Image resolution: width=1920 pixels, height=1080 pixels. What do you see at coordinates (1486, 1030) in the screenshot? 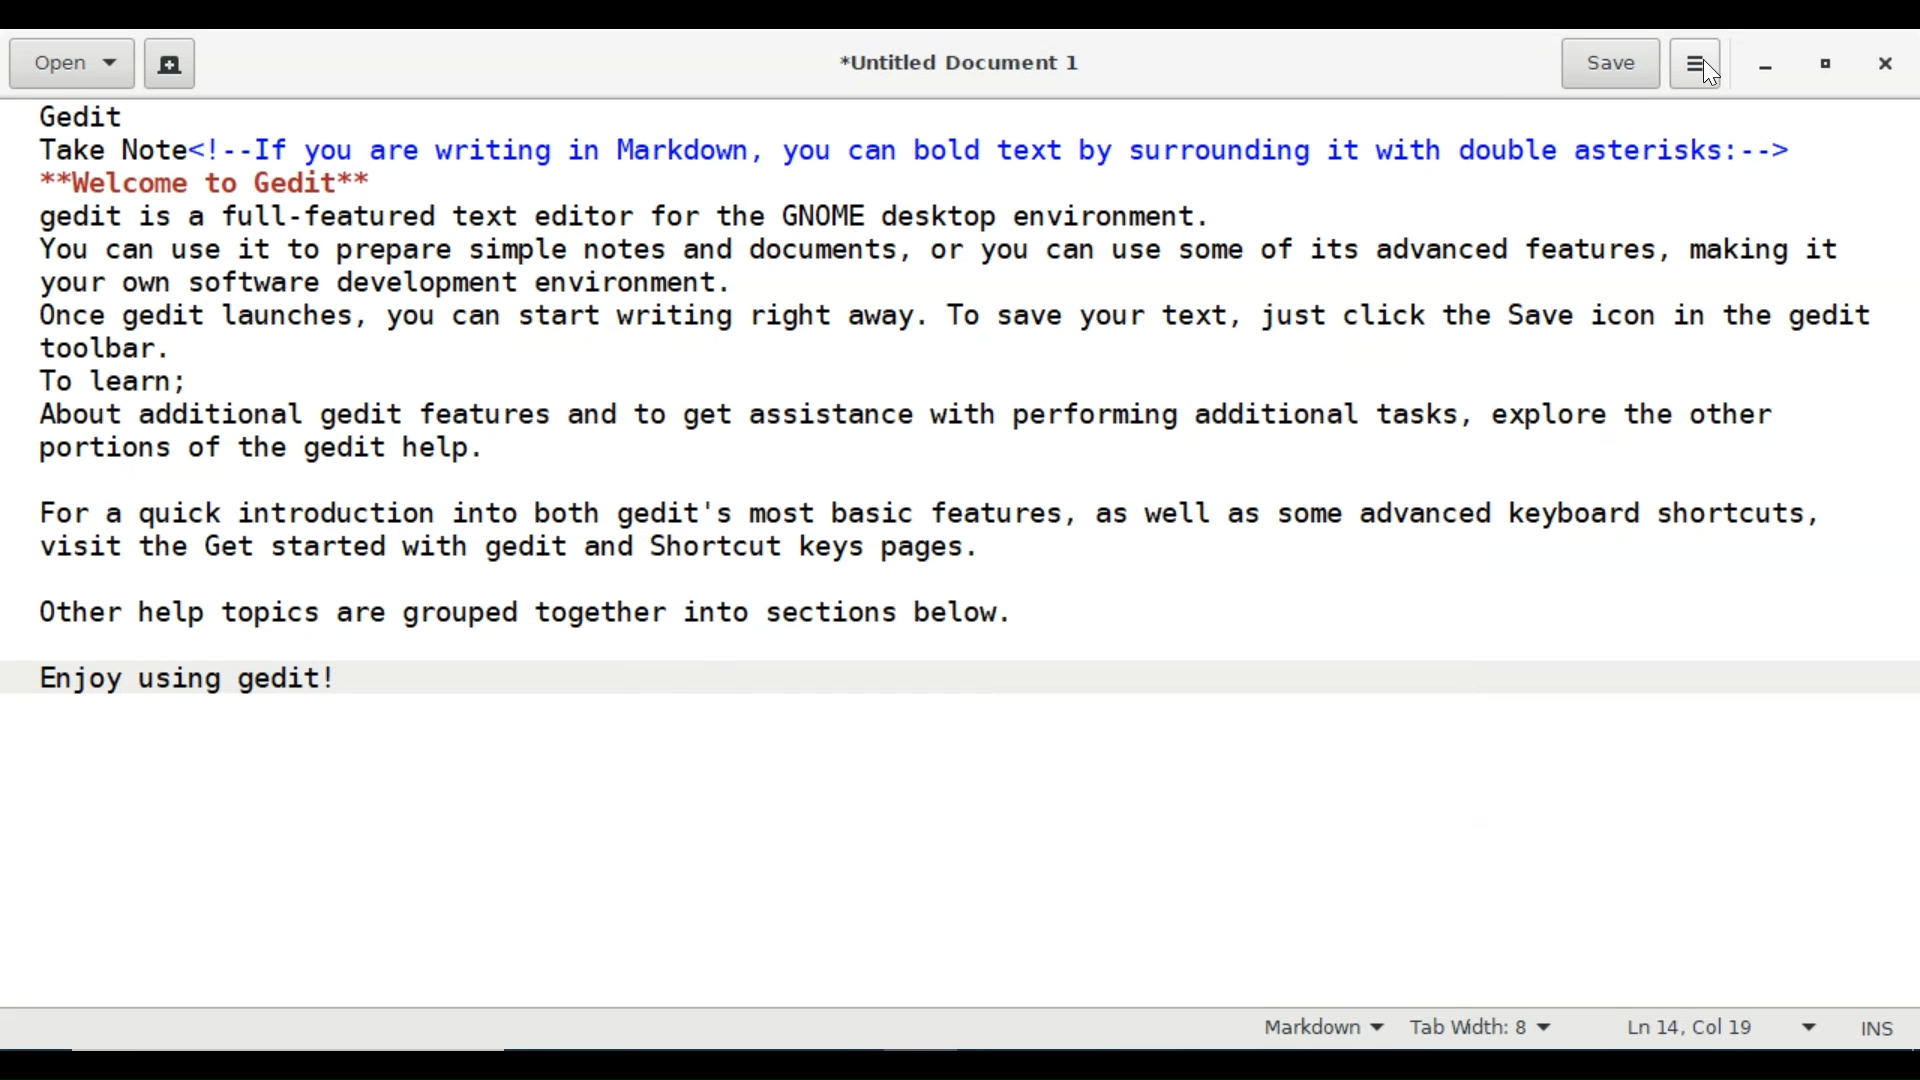
I see `Tab Width` at bounding box center [1486, 1030].